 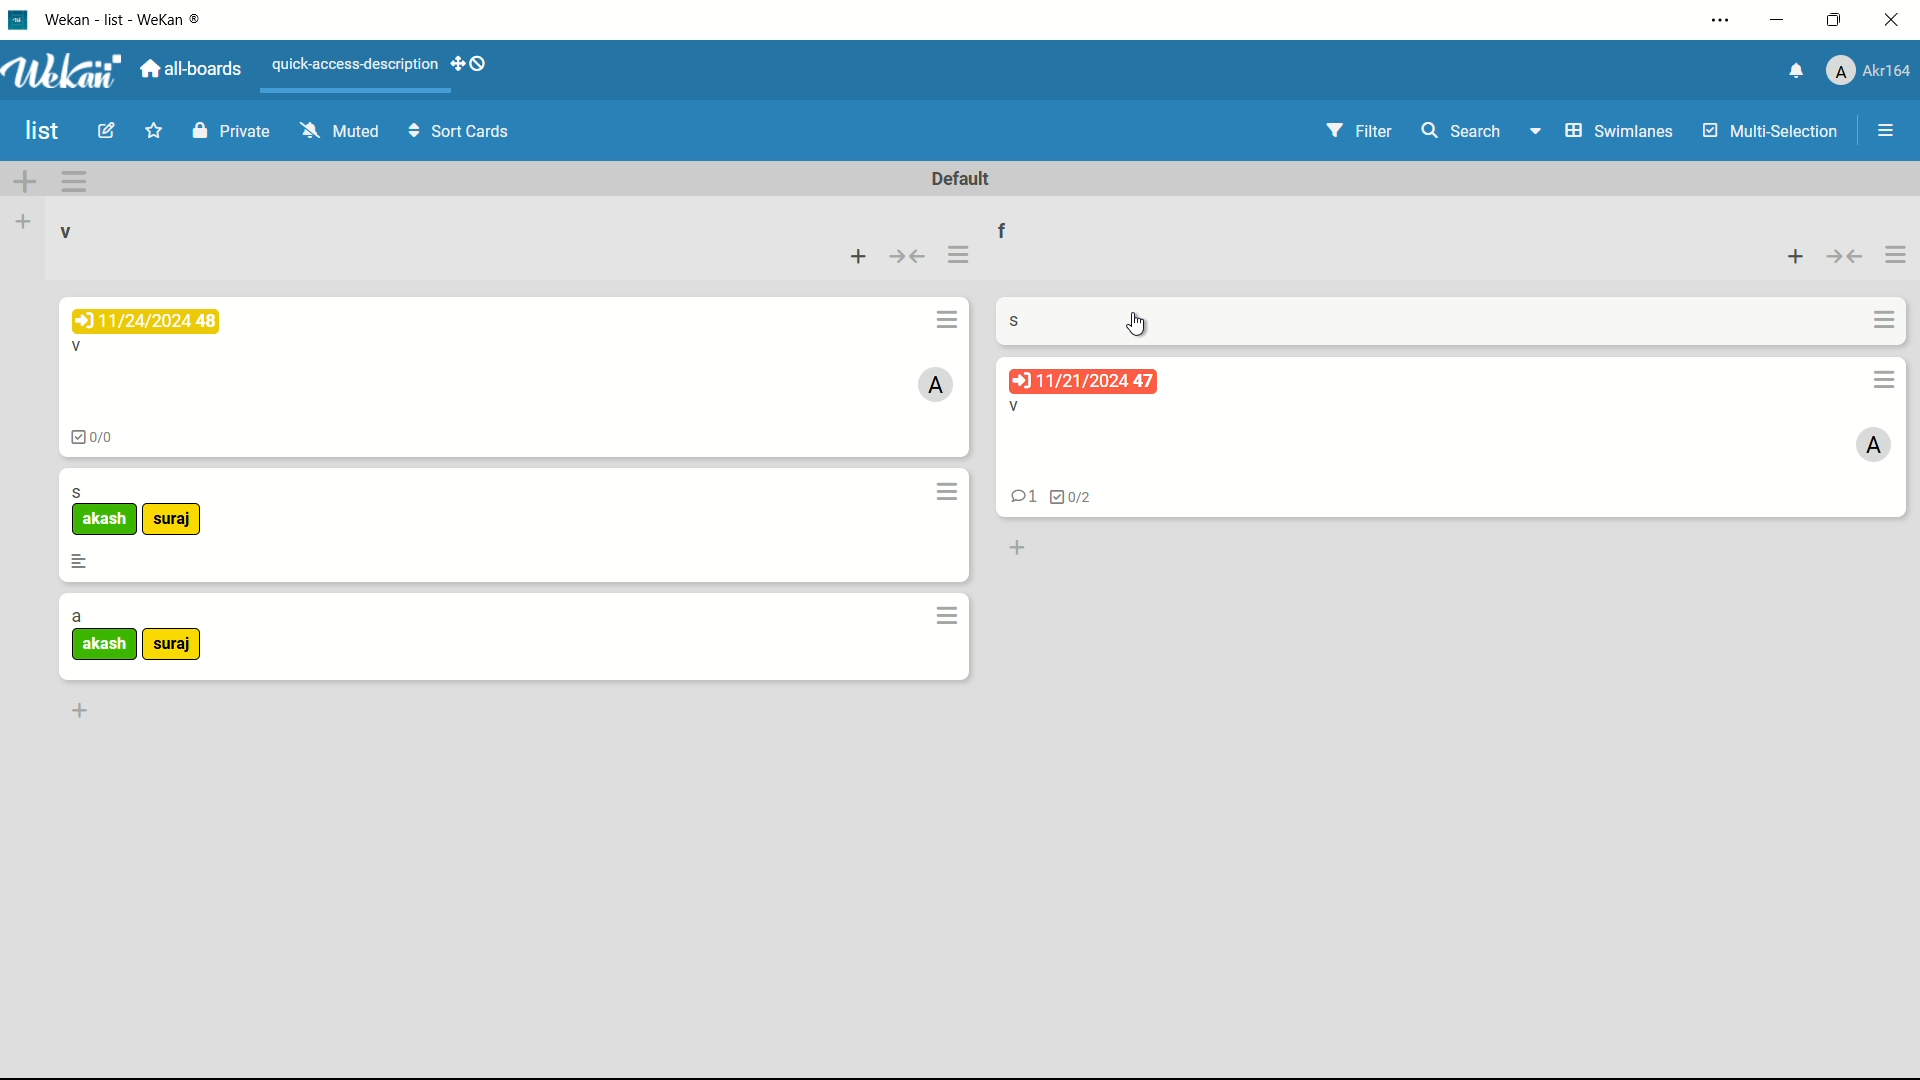 What do you see at coordinates (1873, 446) in the screenshot?
I see `admin` at bounding box center [1873, 446].